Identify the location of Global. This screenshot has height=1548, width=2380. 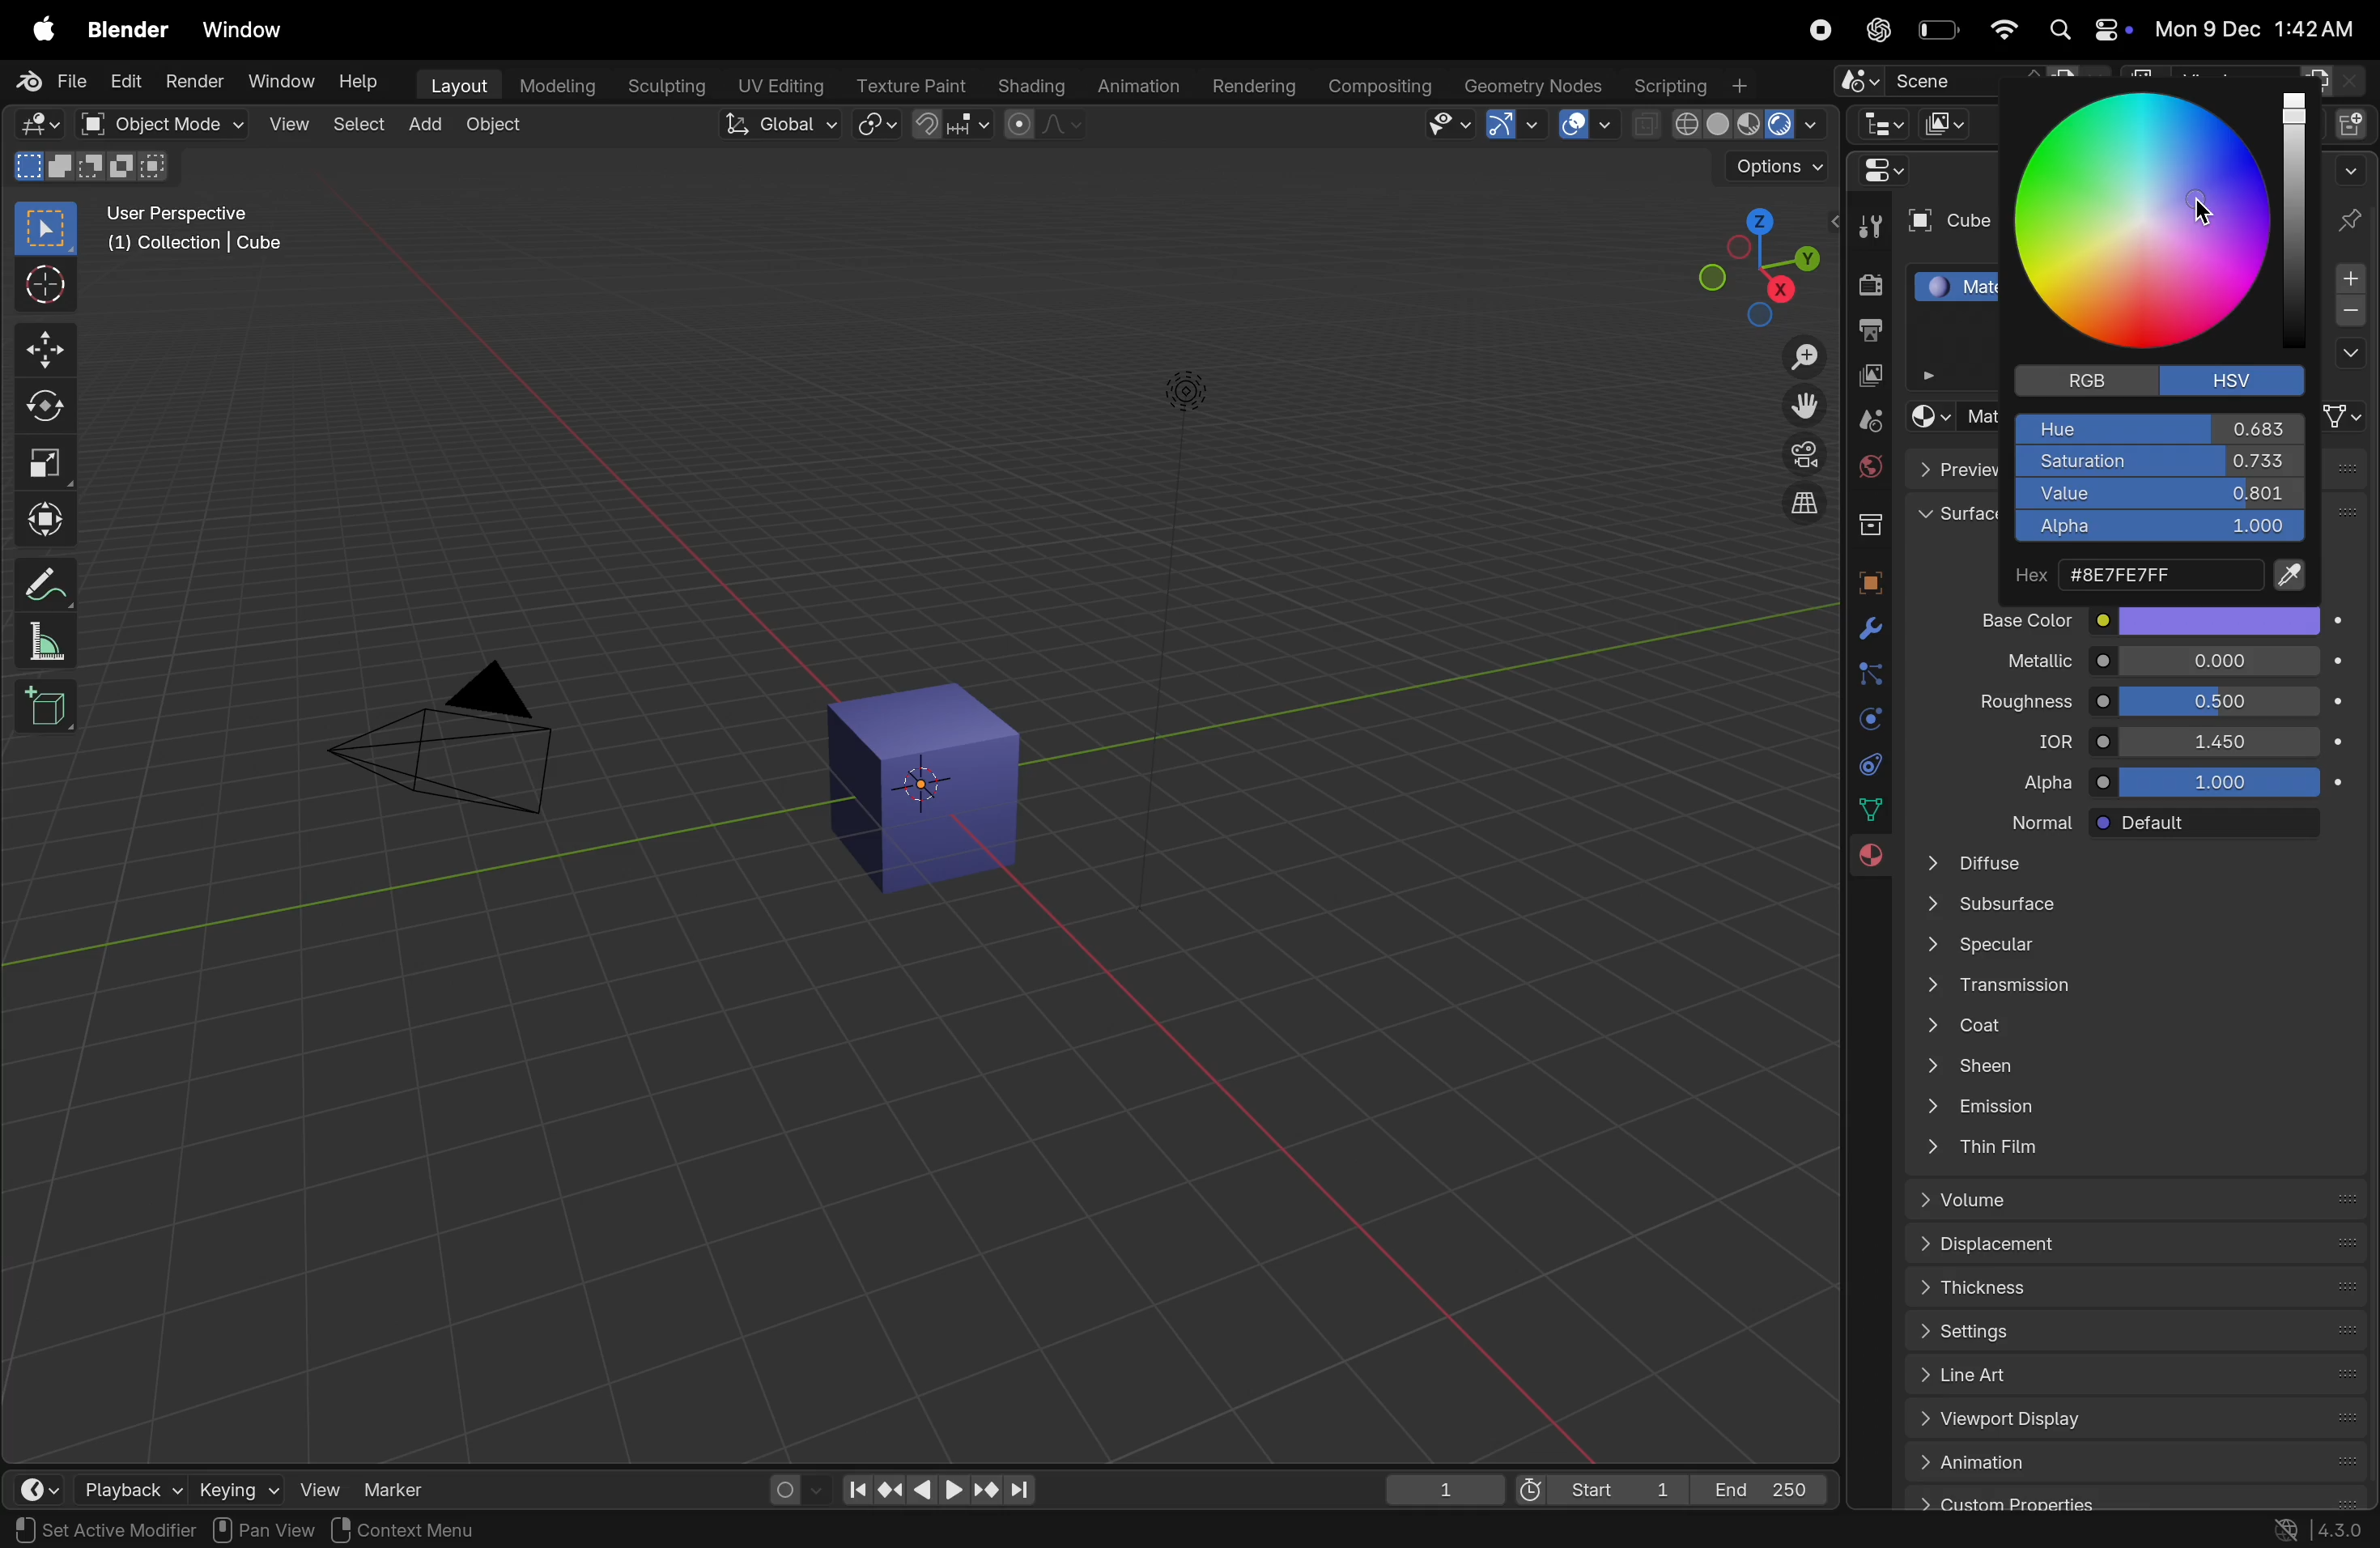
(783, 124).